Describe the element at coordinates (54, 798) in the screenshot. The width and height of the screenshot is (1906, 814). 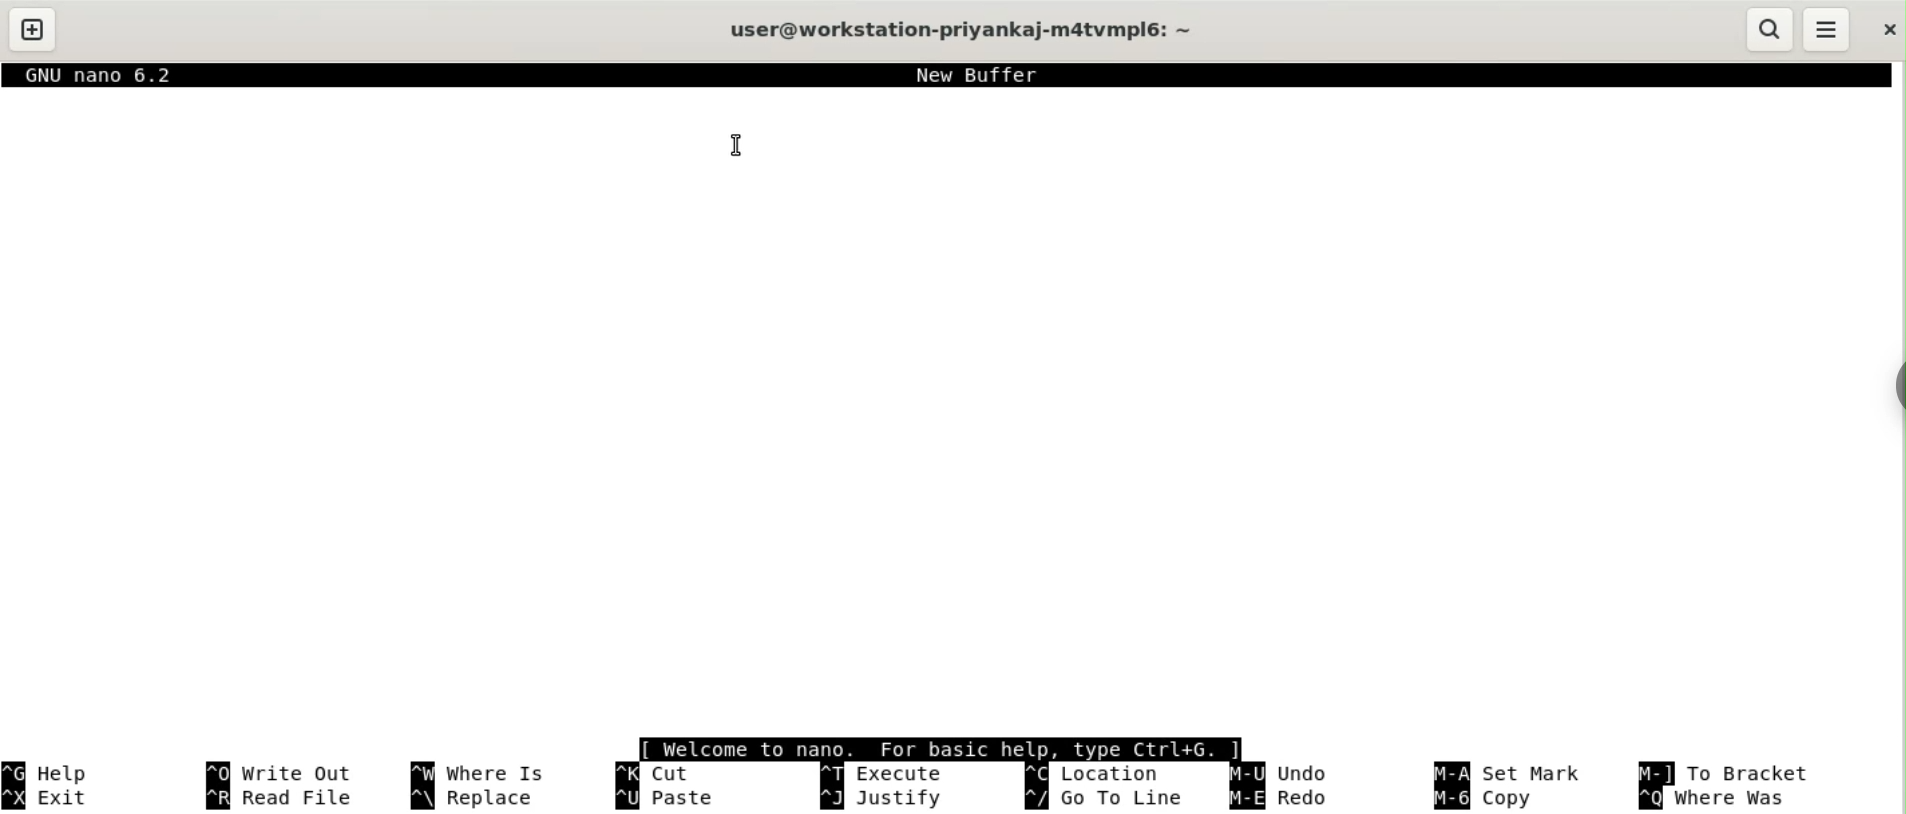
I see `exit` at that location.